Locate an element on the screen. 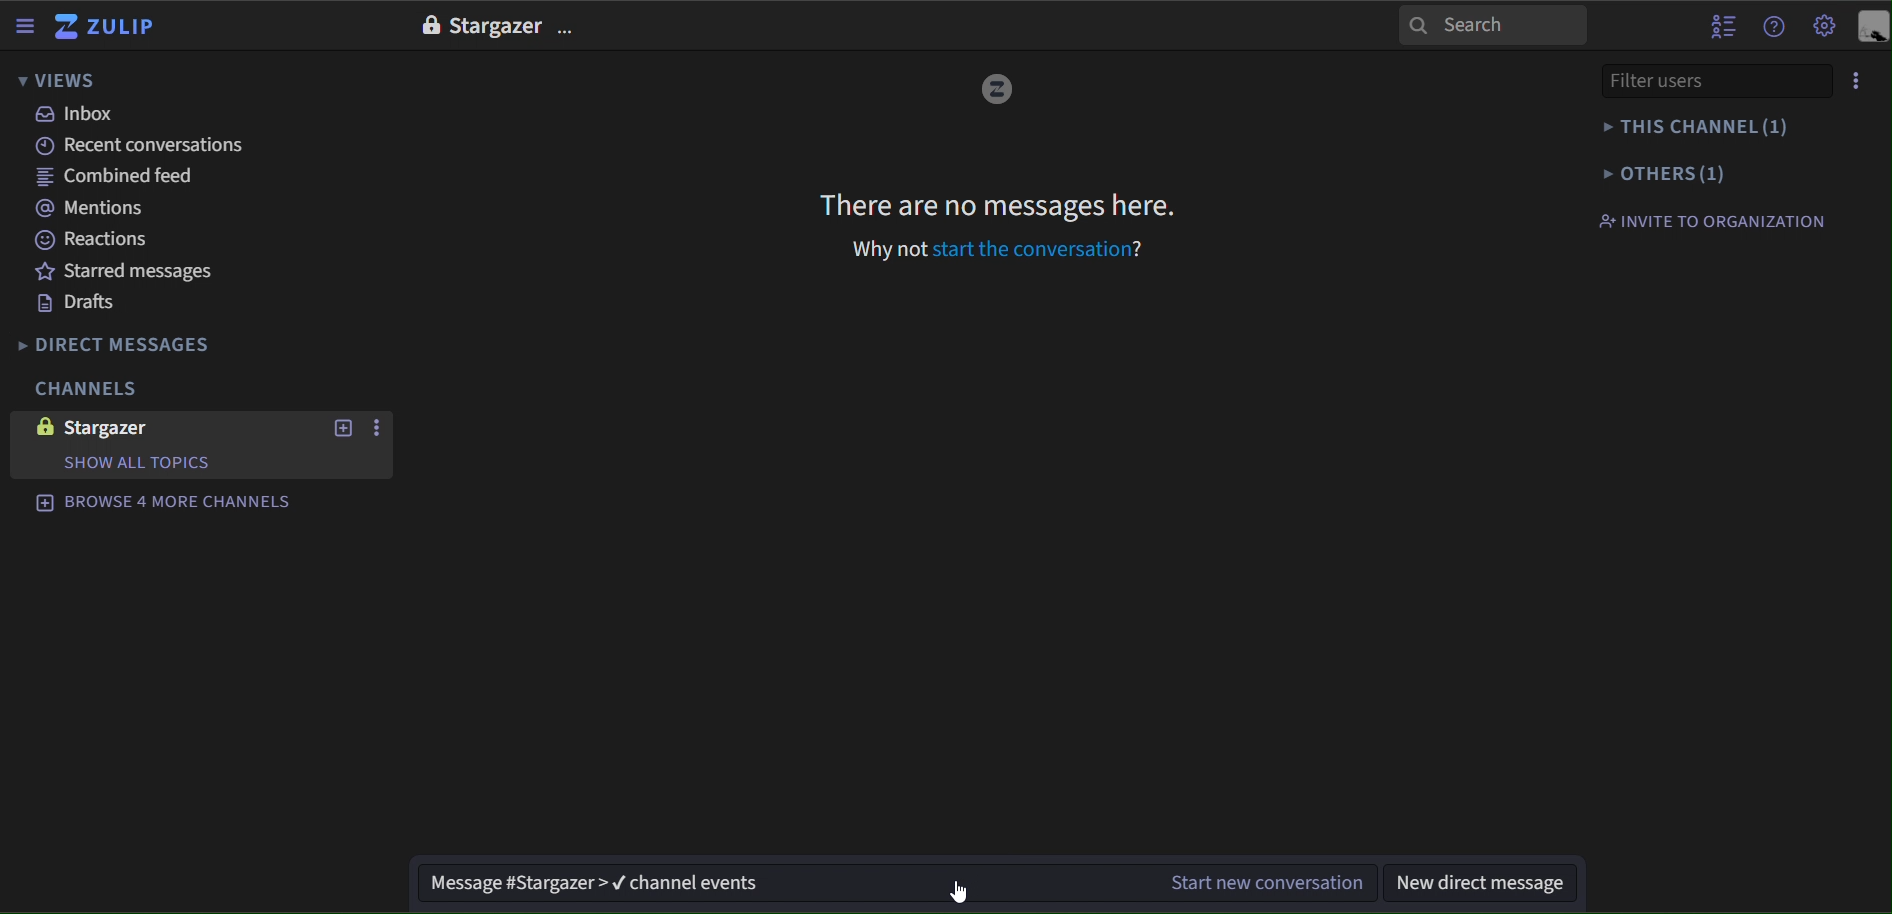 The image size is (1892, 914). image is located at coordinates (428, 25).